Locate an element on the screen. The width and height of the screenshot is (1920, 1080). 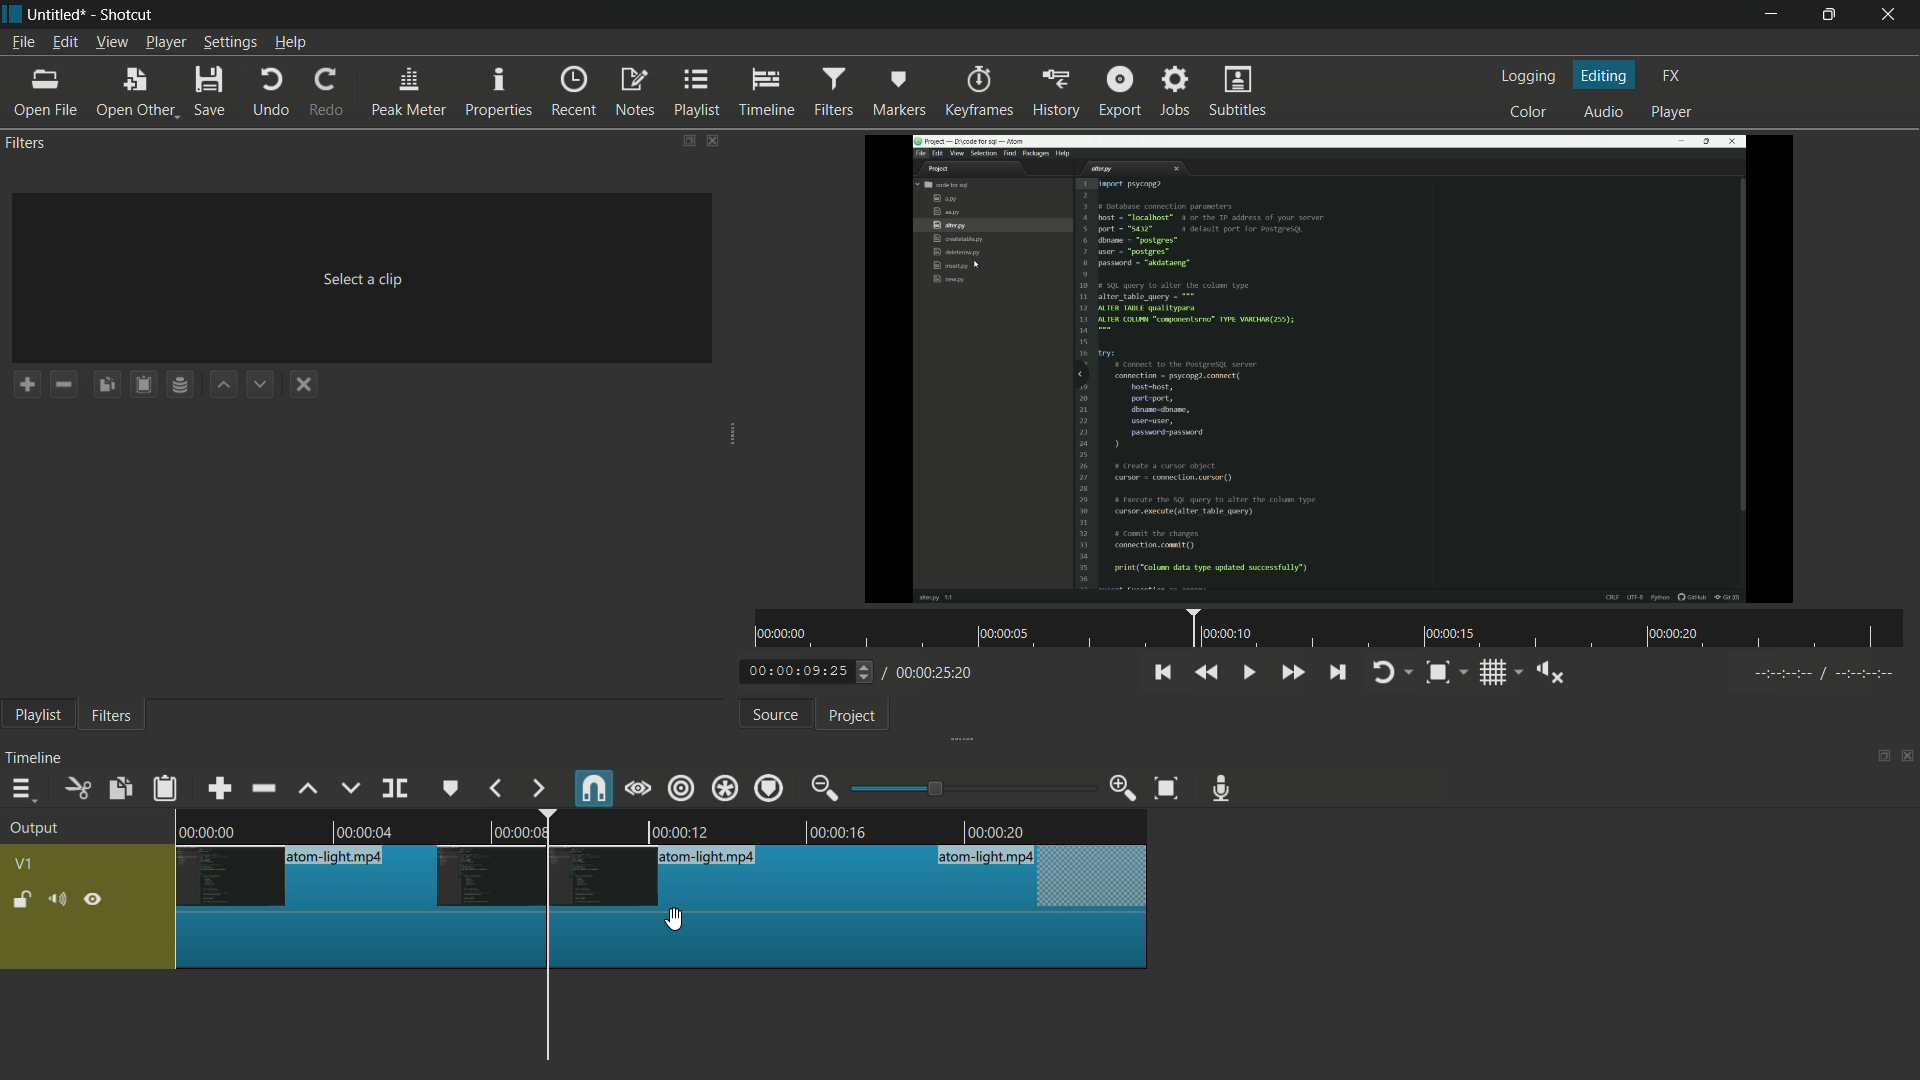
filters is located at coordinates (29, 144).